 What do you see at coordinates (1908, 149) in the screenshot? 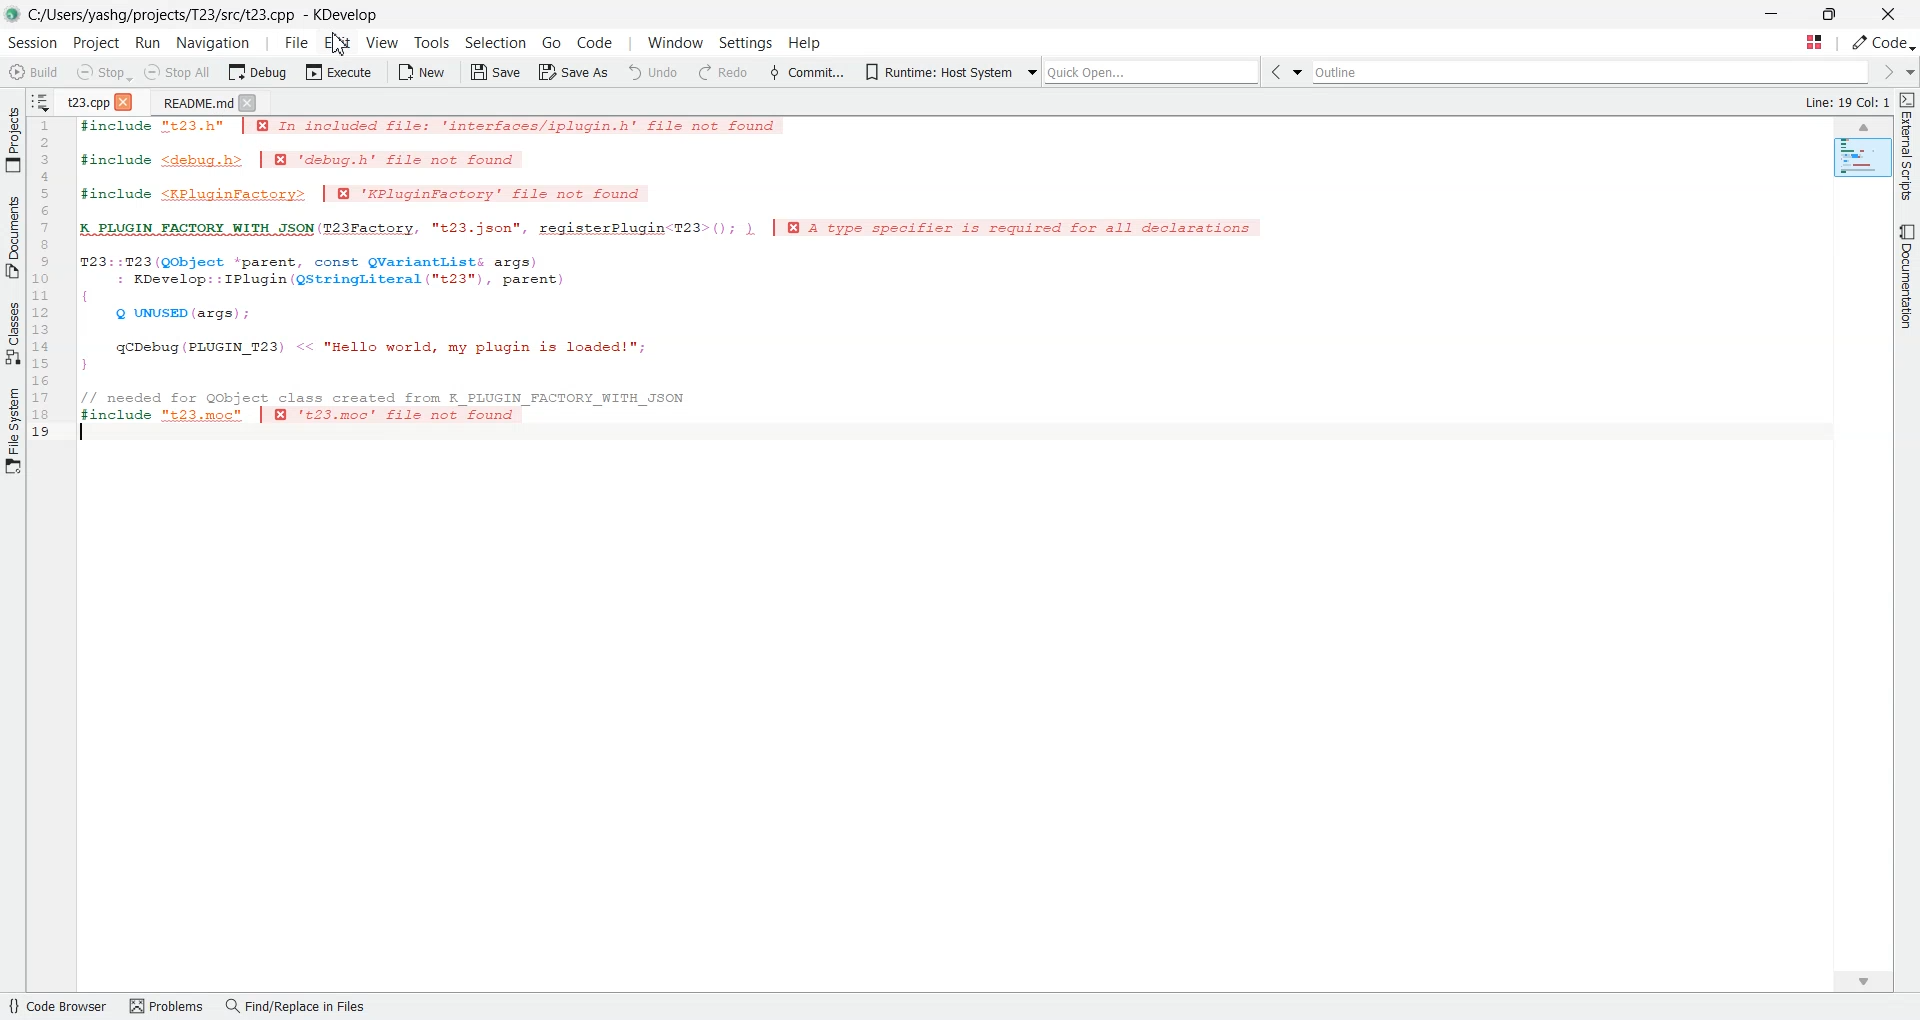
I see `External Script` at bounding box center [1908, 149].